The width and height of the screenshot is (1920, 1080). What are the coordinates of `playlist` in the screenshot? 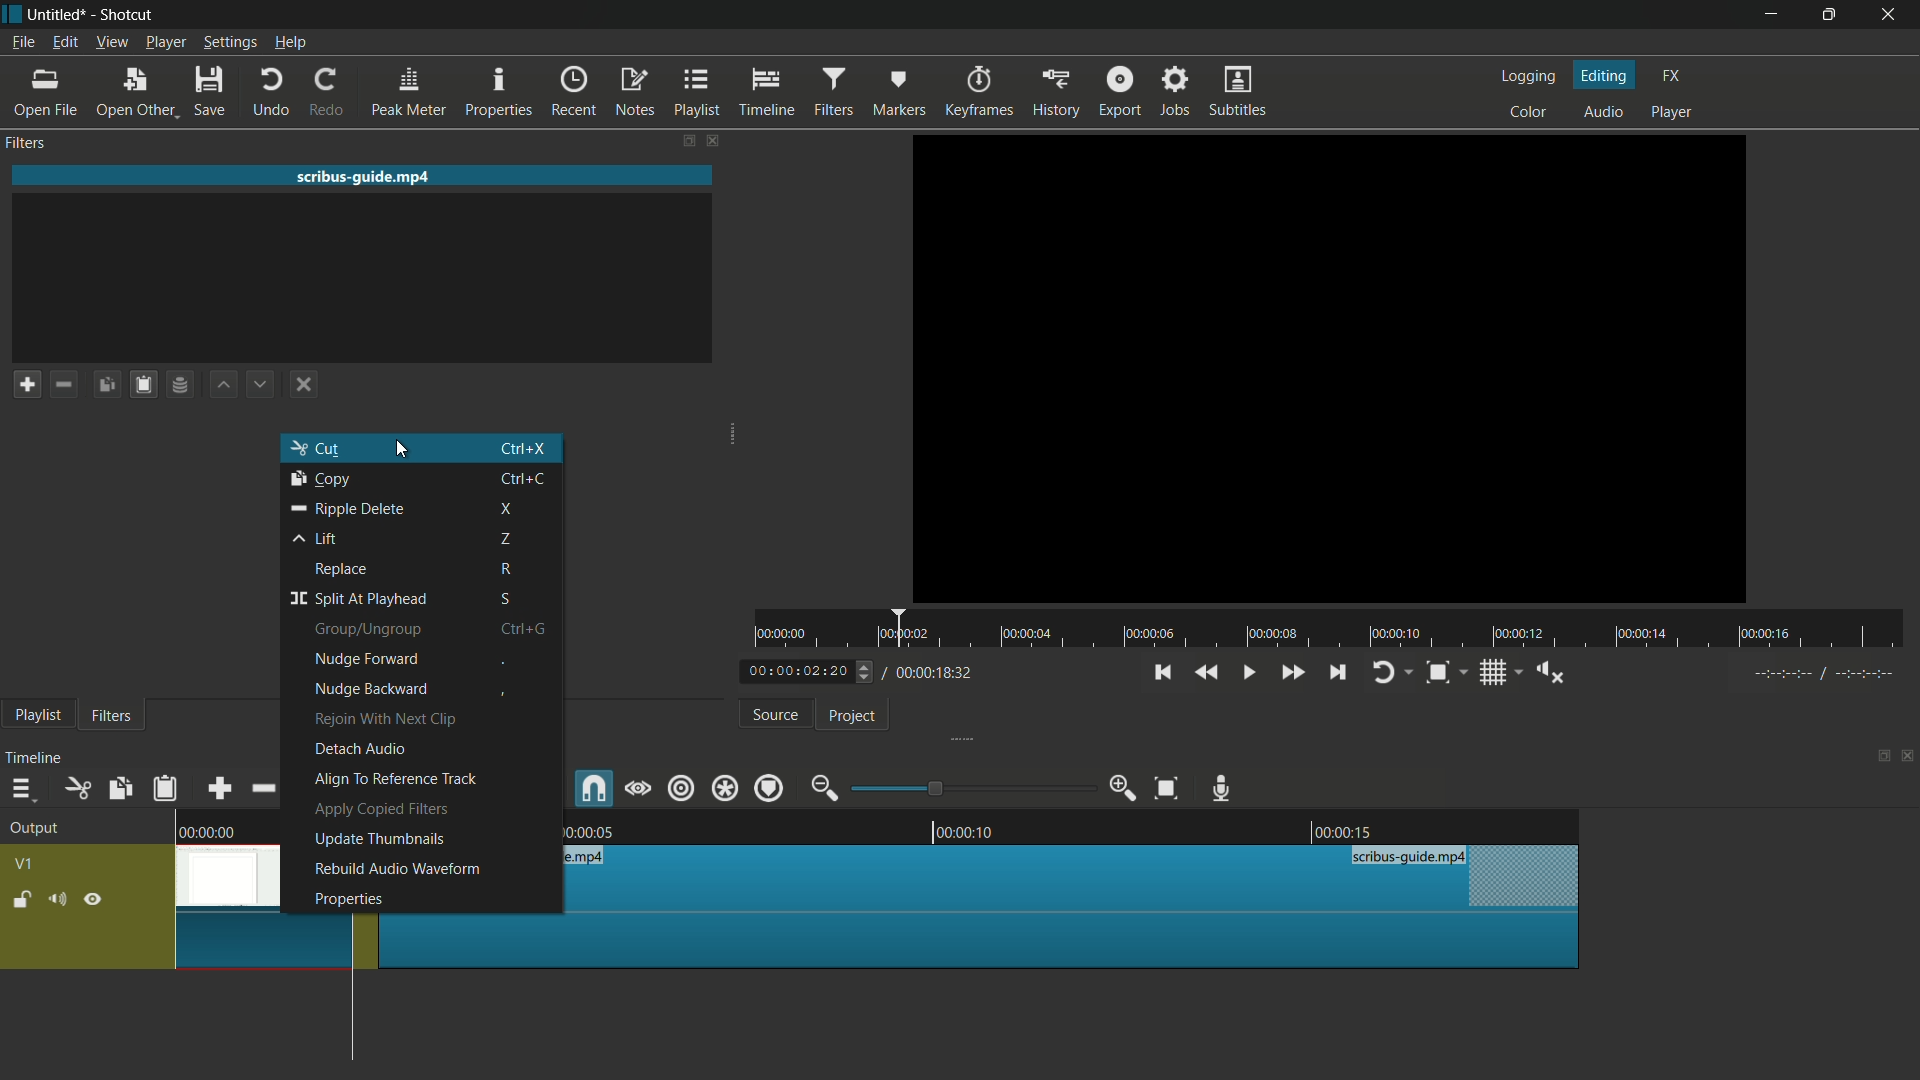 It's located at (700, 91).